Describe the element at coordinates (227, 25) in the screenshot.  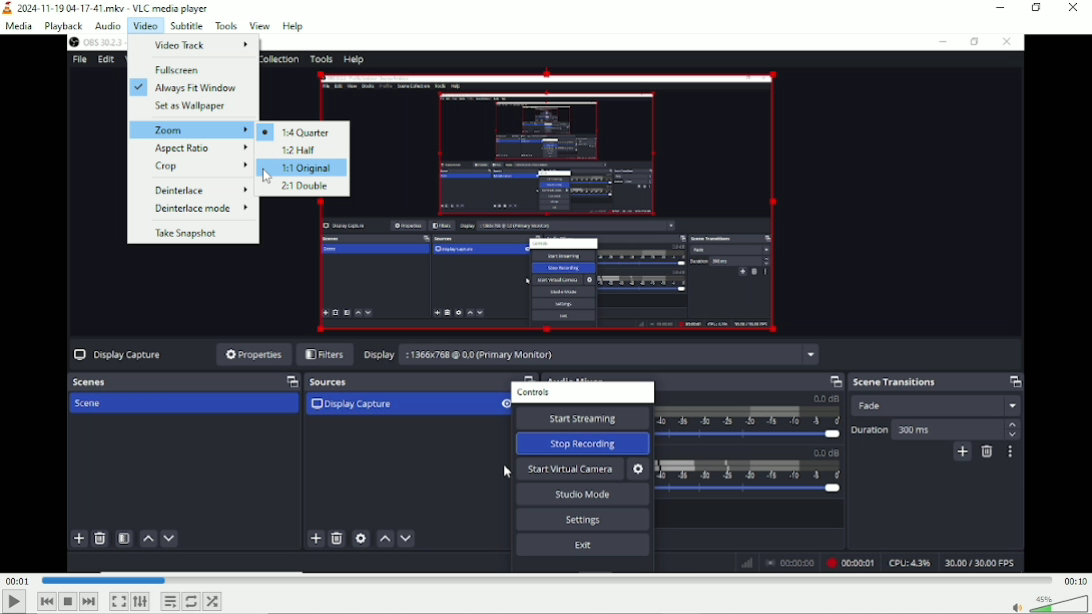
I see `tools` at that location.